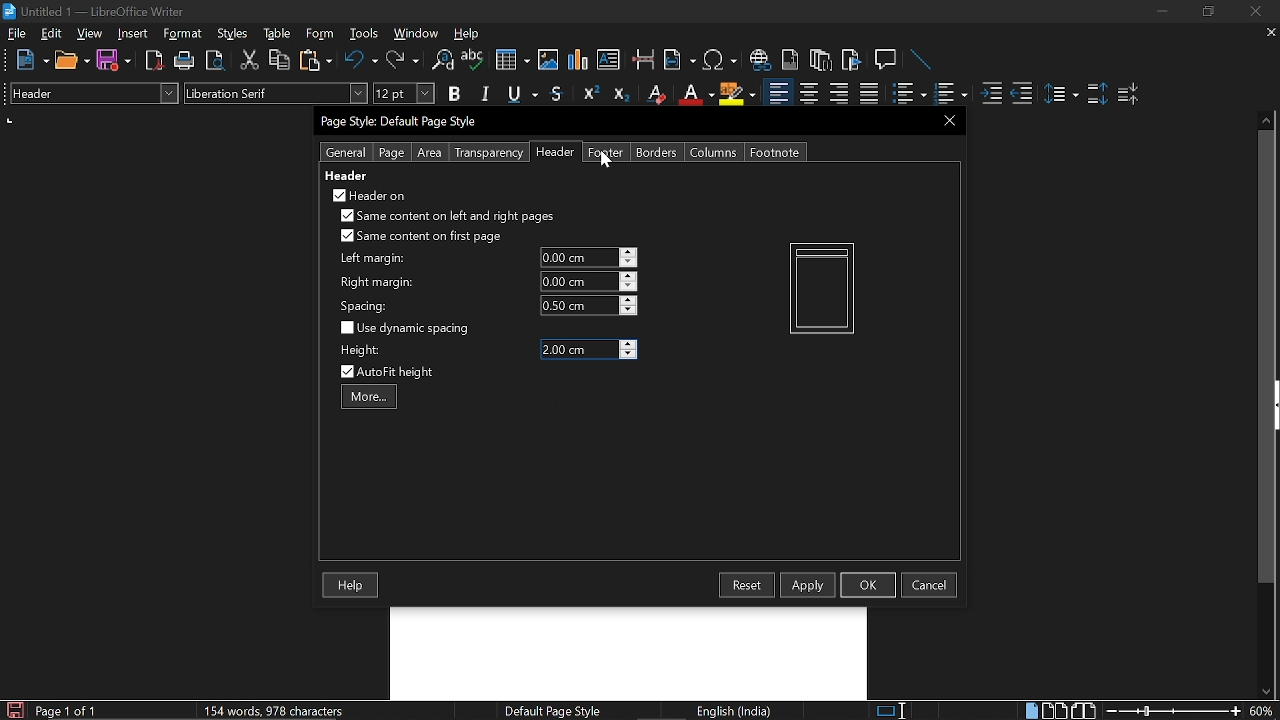 Image resolution: width=1280 pixels, height=720 pixels. I want to click on page Page, so click(391, 153).